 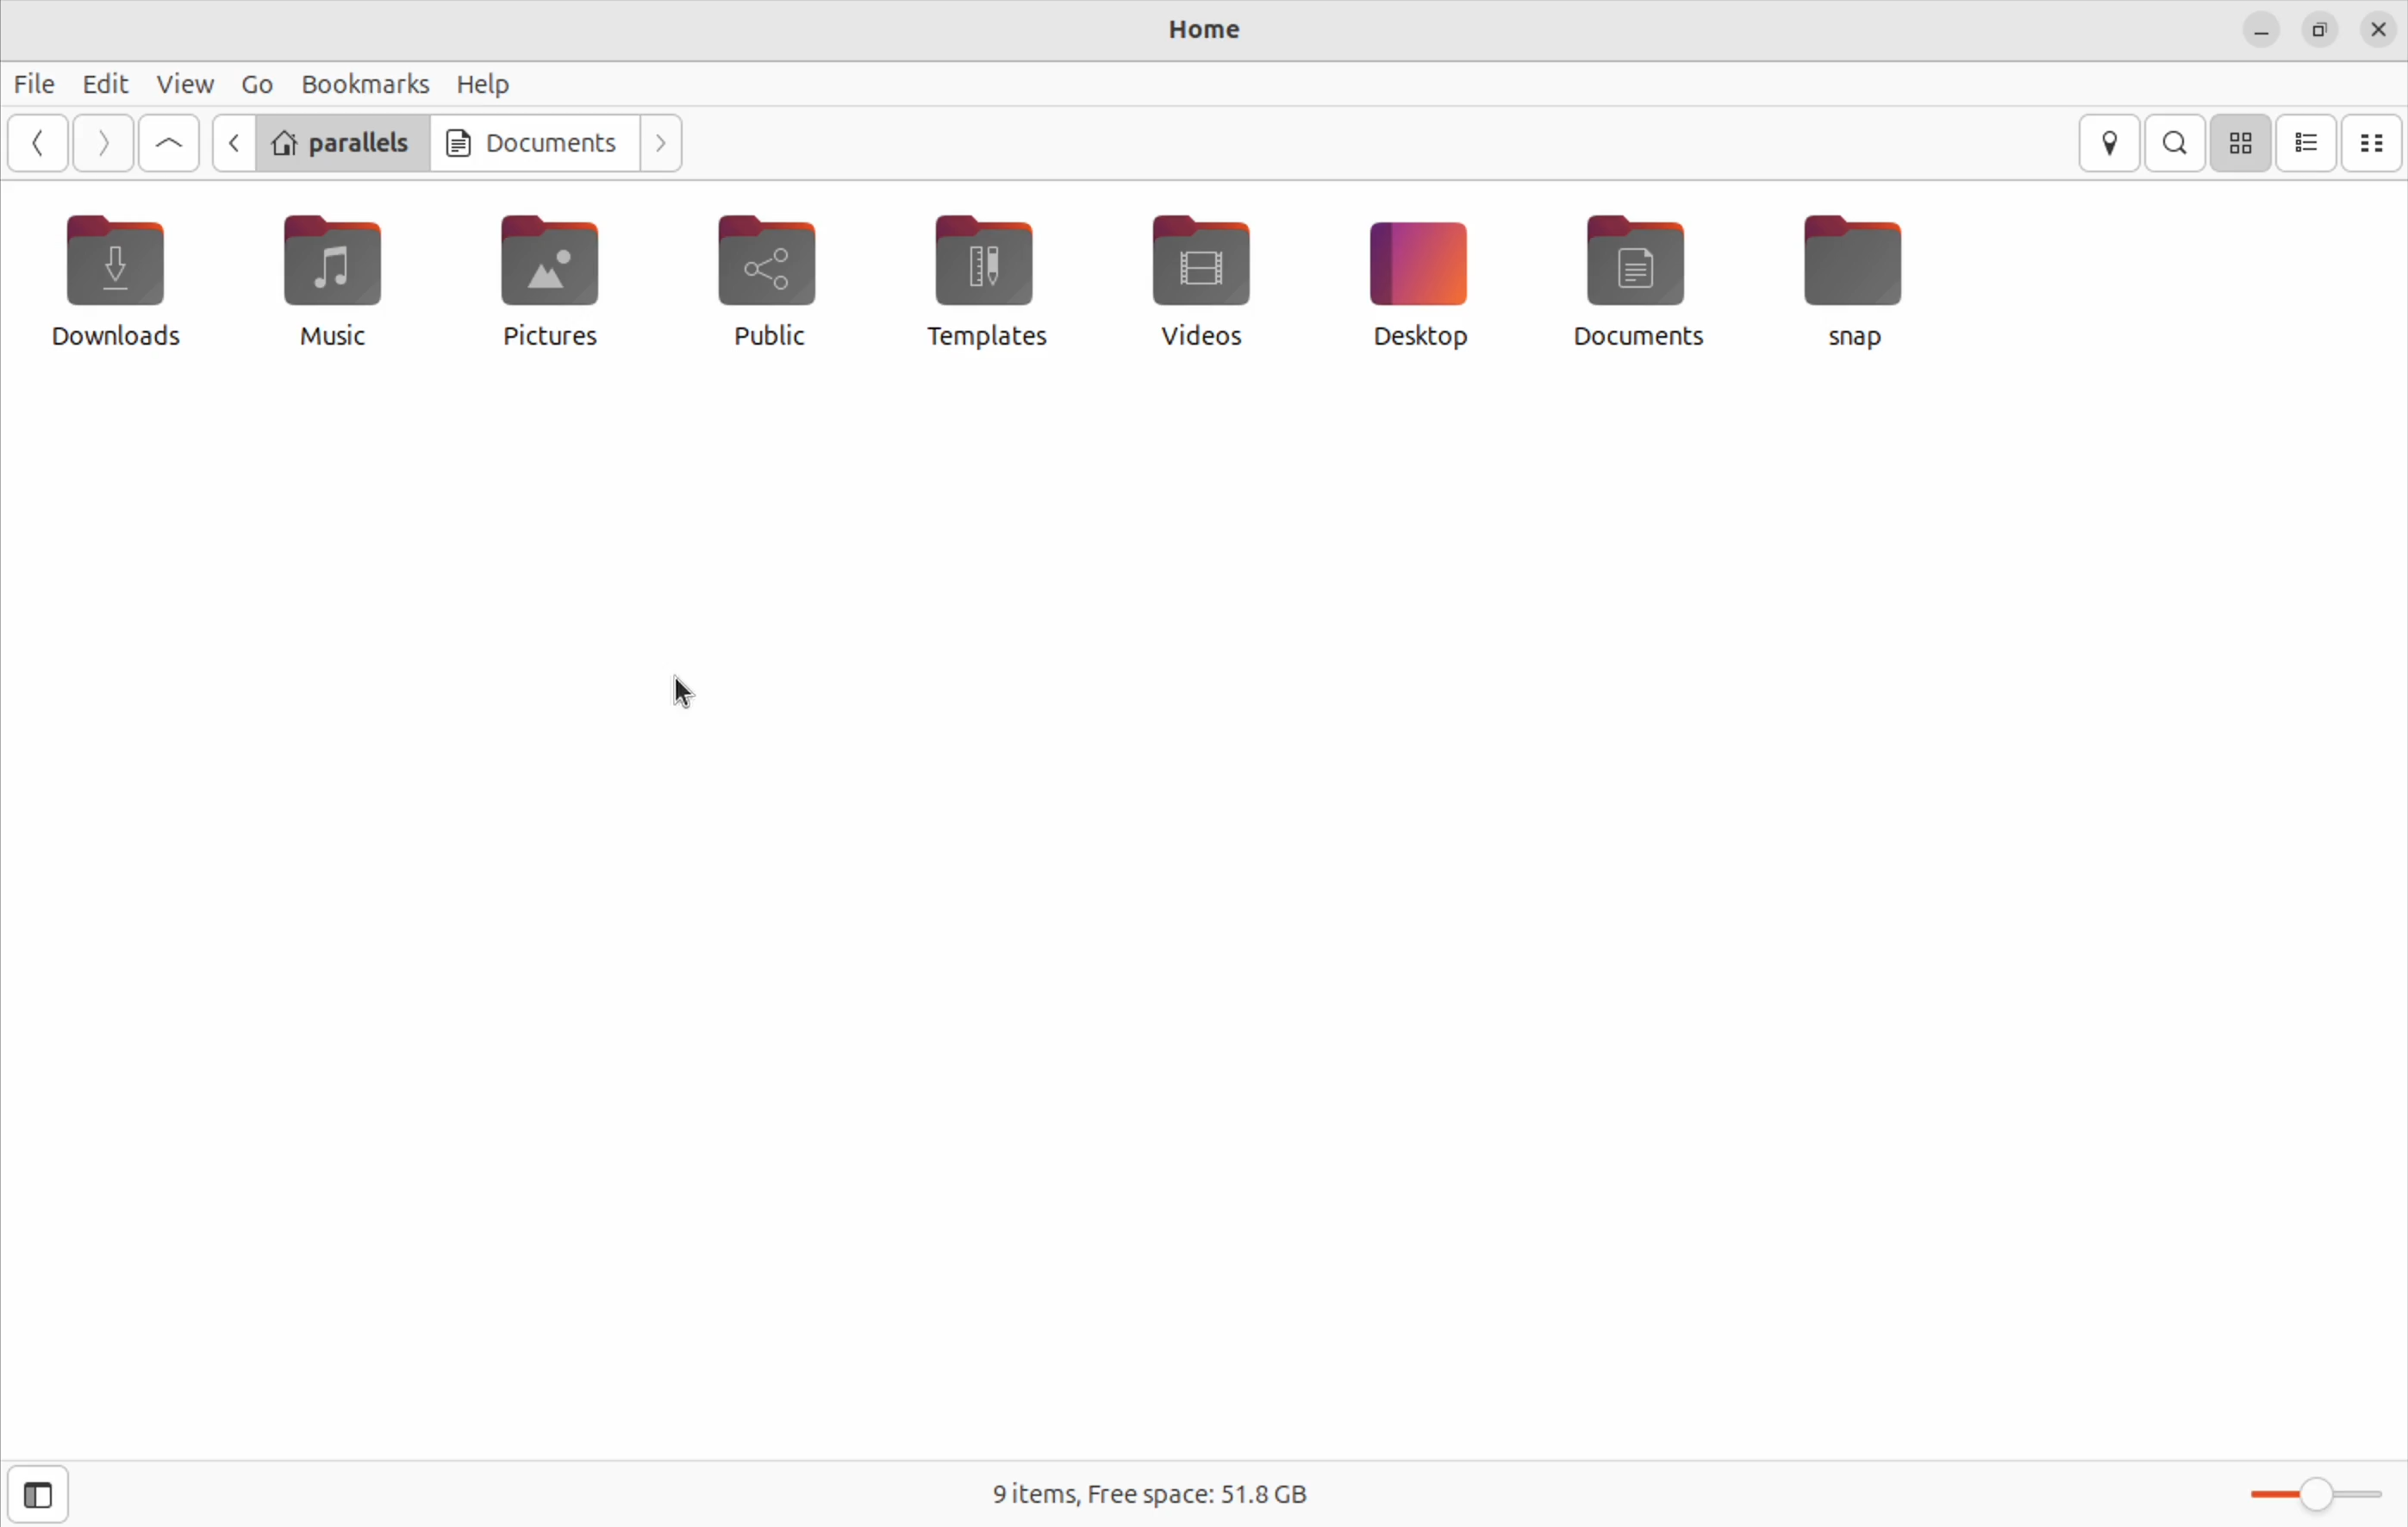 What do you see at coordinates (1211, 32) in the screenshot?
I see `home` at bounding box center [1211, 32].